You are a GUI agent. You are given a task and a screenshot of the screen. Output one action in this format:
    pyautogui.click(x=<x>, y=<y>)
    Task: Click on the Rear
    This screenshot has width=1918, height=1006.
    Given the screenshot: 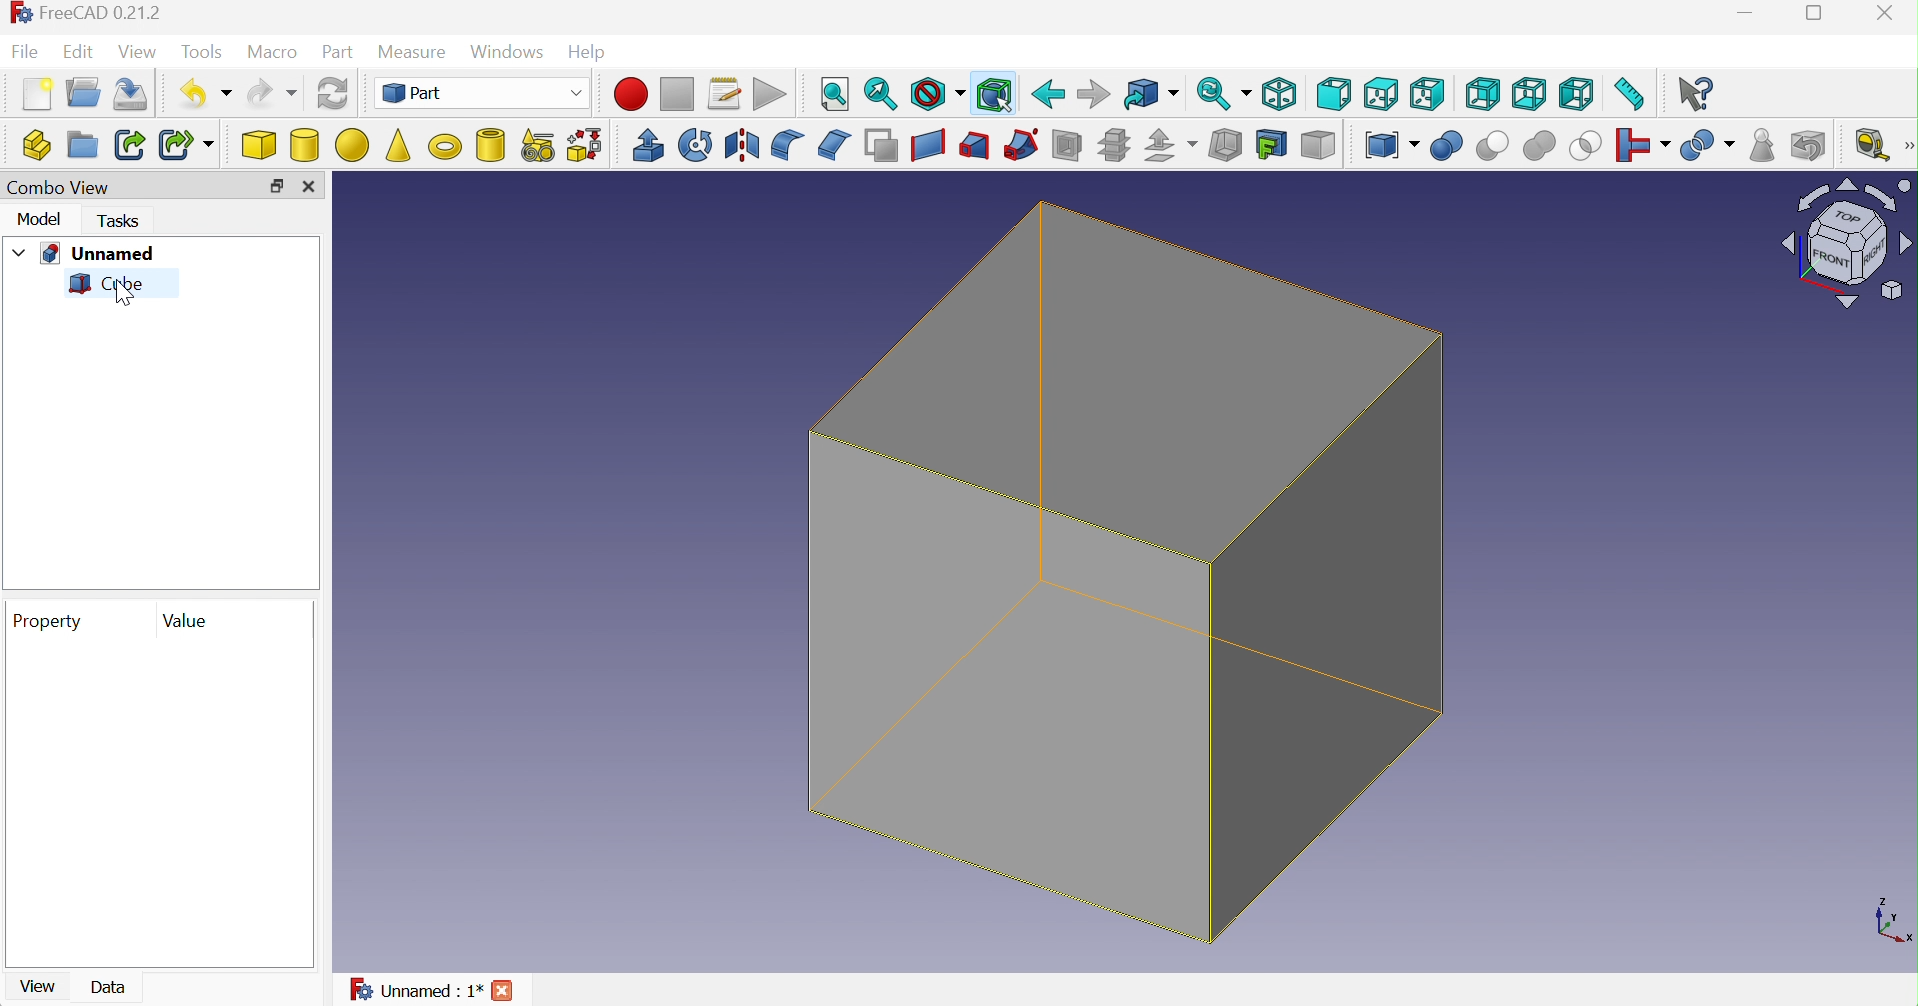 What is the action you would take?
    pyautogui.click(x=1484, y=94)
    